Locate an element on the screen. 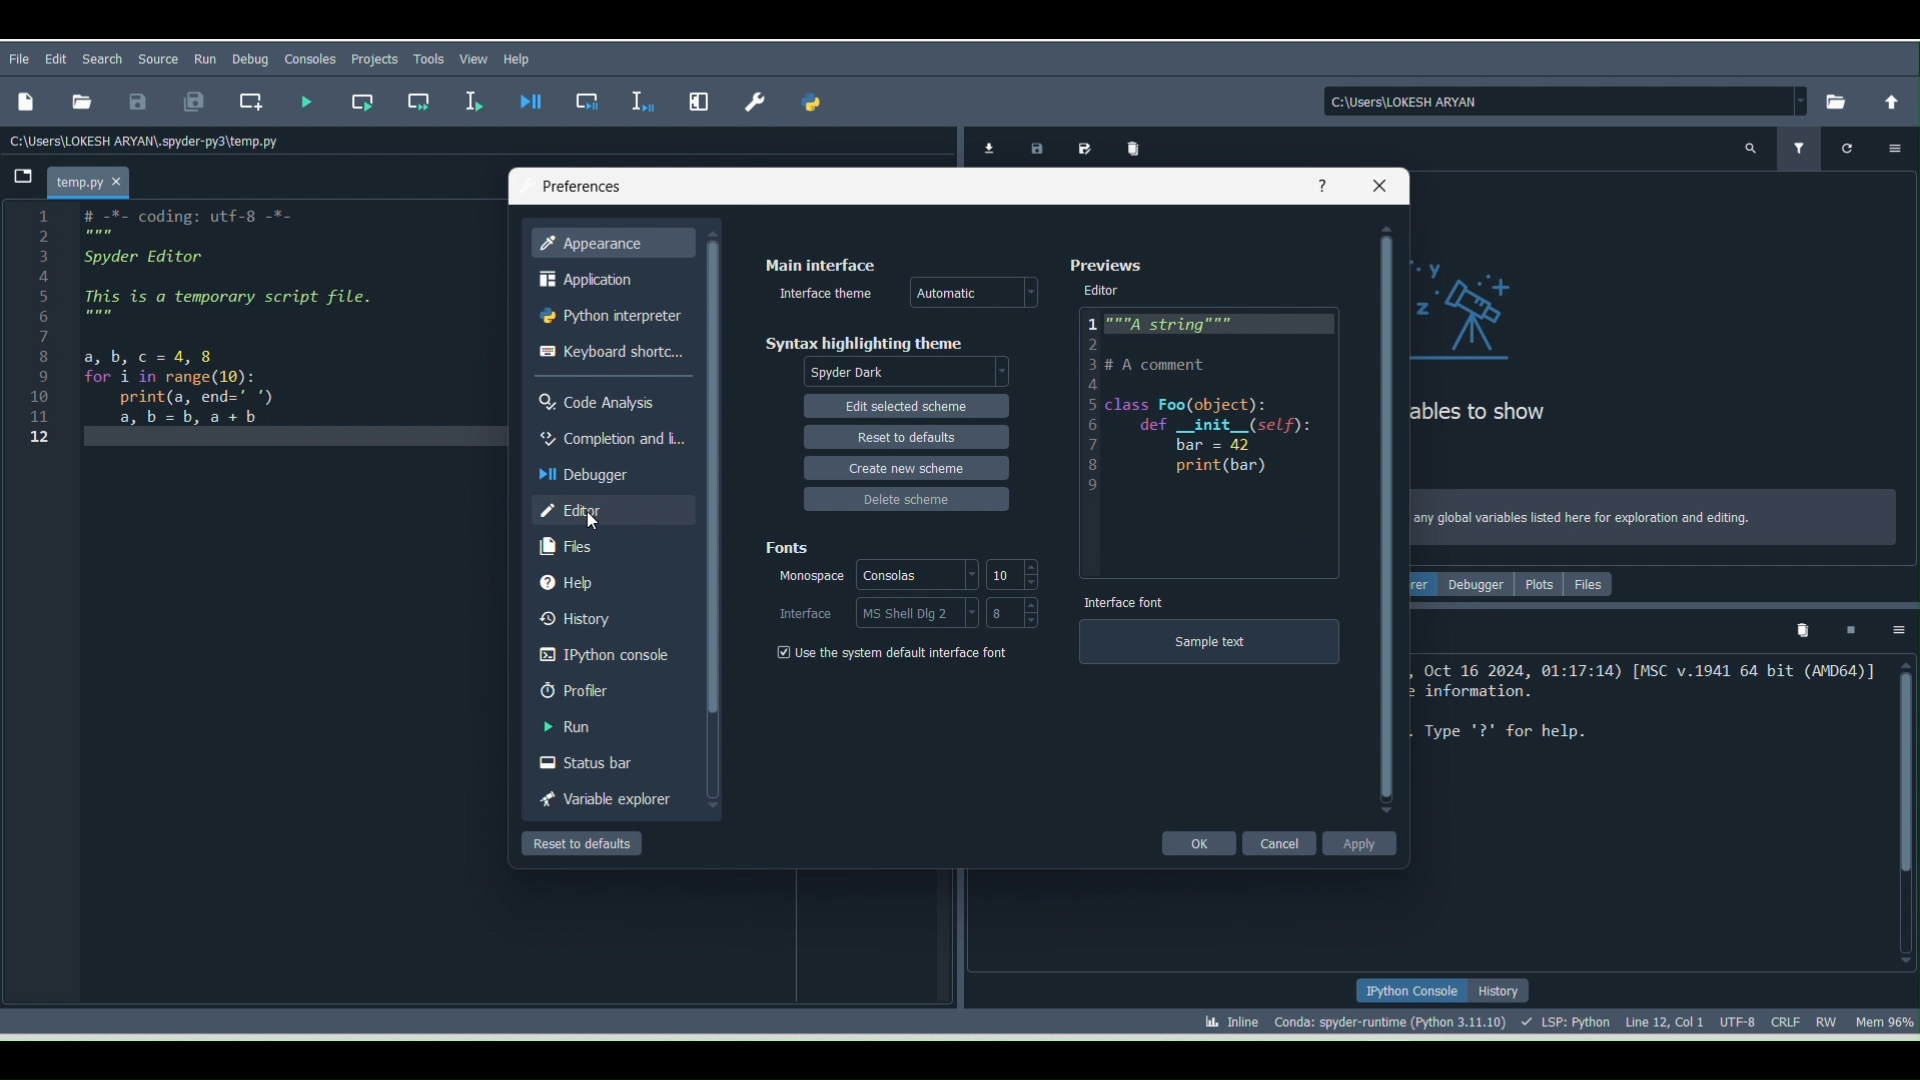 This screenshot has height=1080, width=1920. Help is located at coordinates (608, 580).